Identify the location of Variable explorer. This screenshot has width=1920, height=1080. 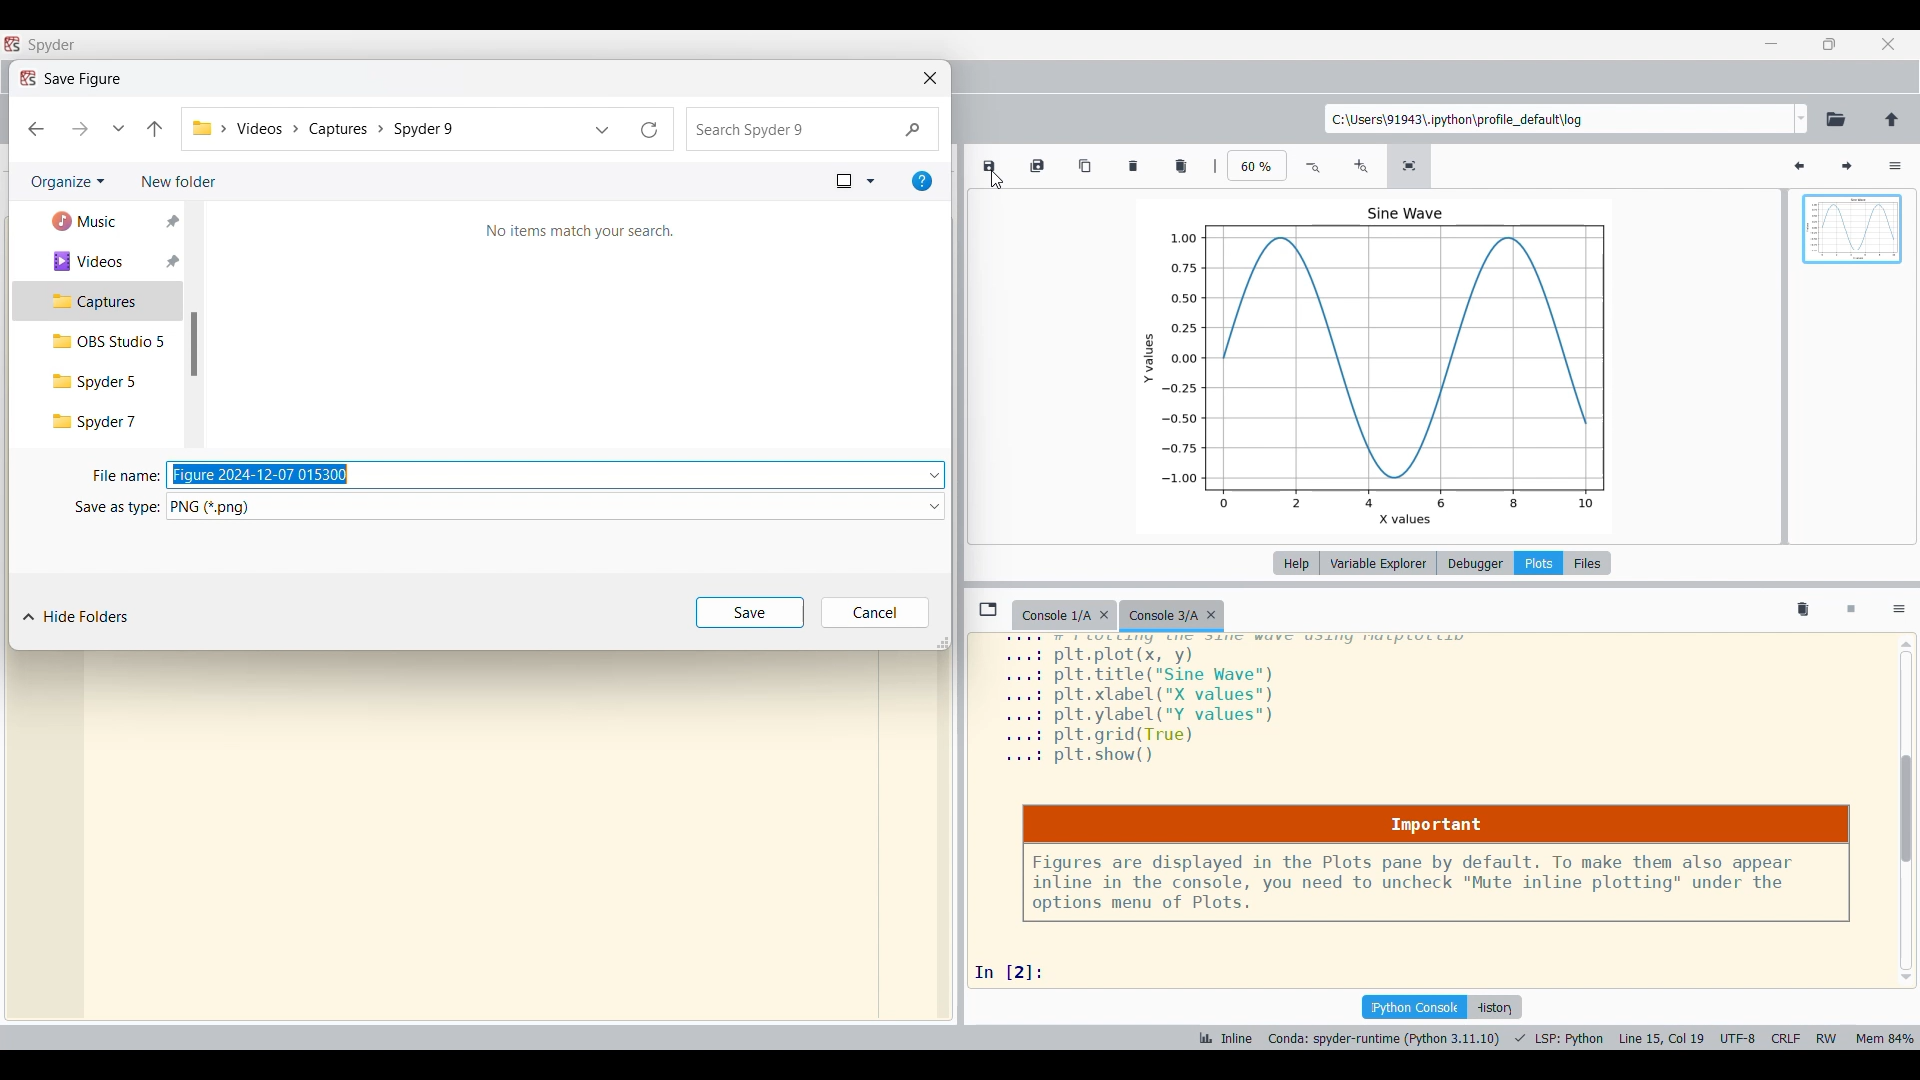
(1379, 563).